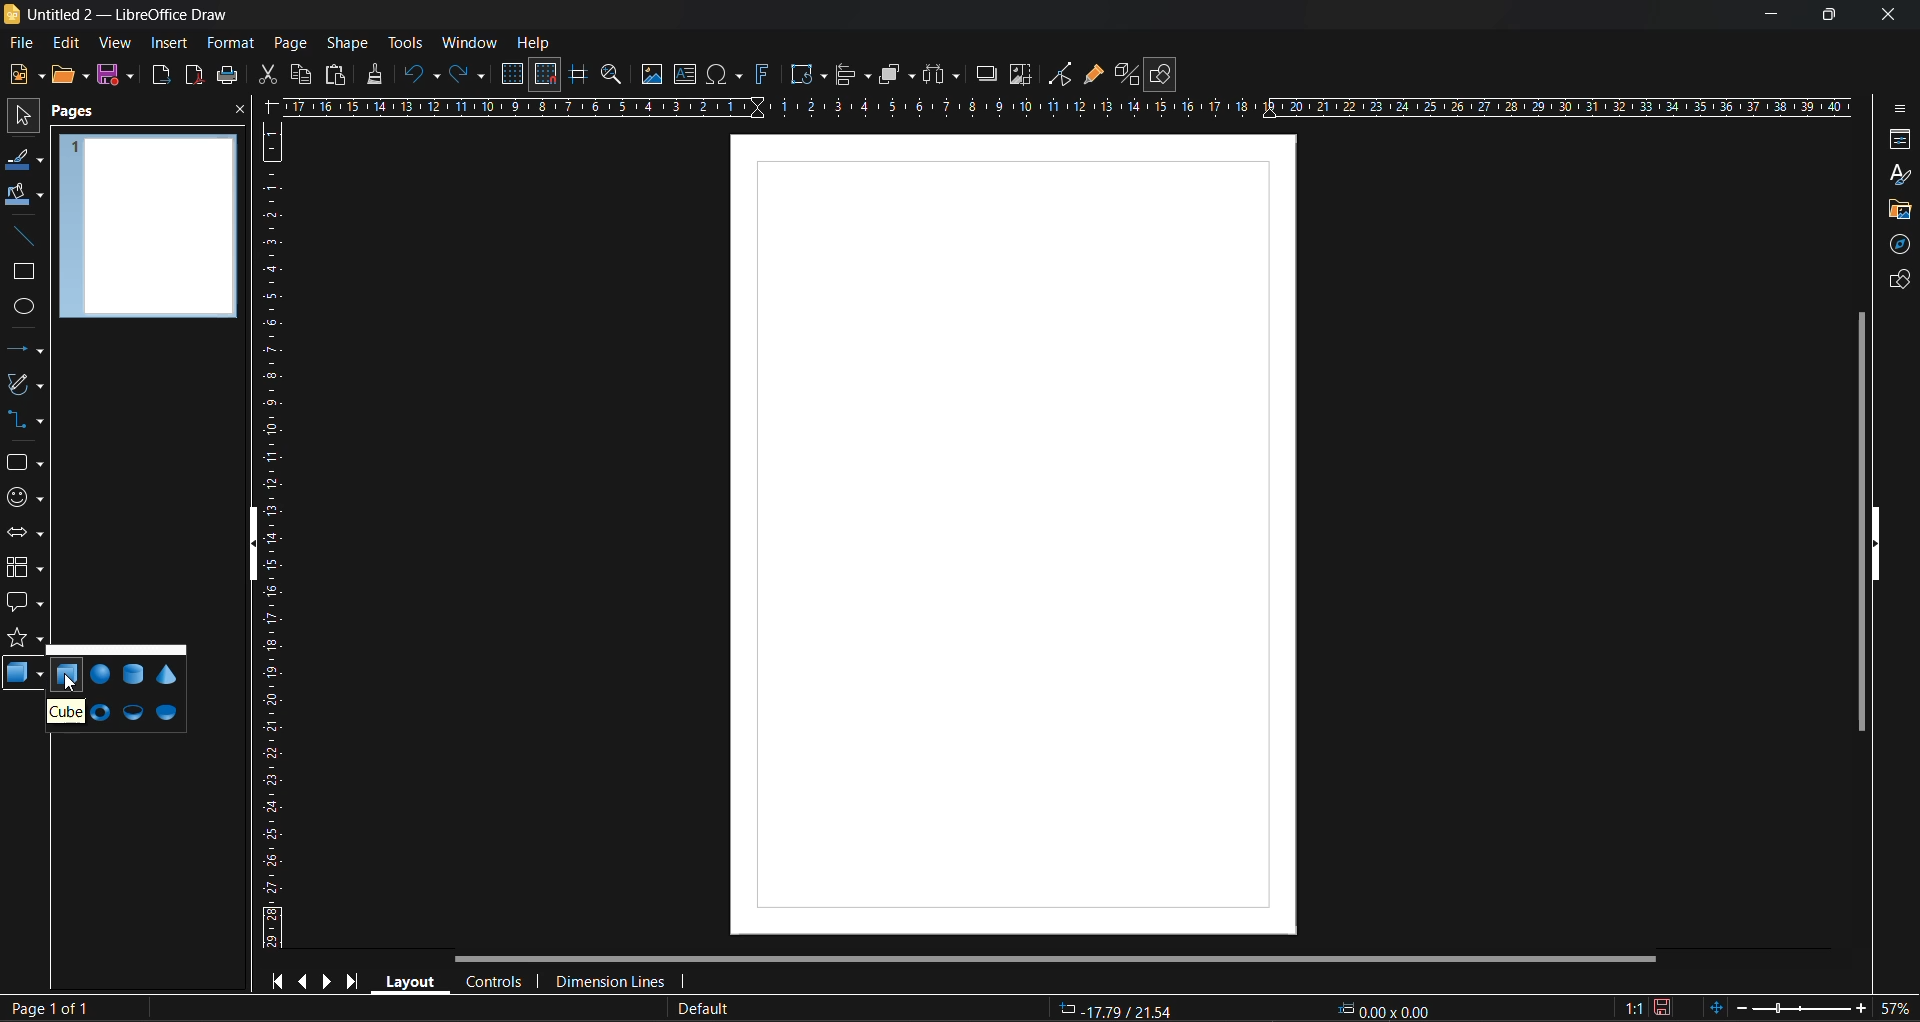 The height and width of the screenshot is (1022, 1920). I want to click on open, so click(69, 74).